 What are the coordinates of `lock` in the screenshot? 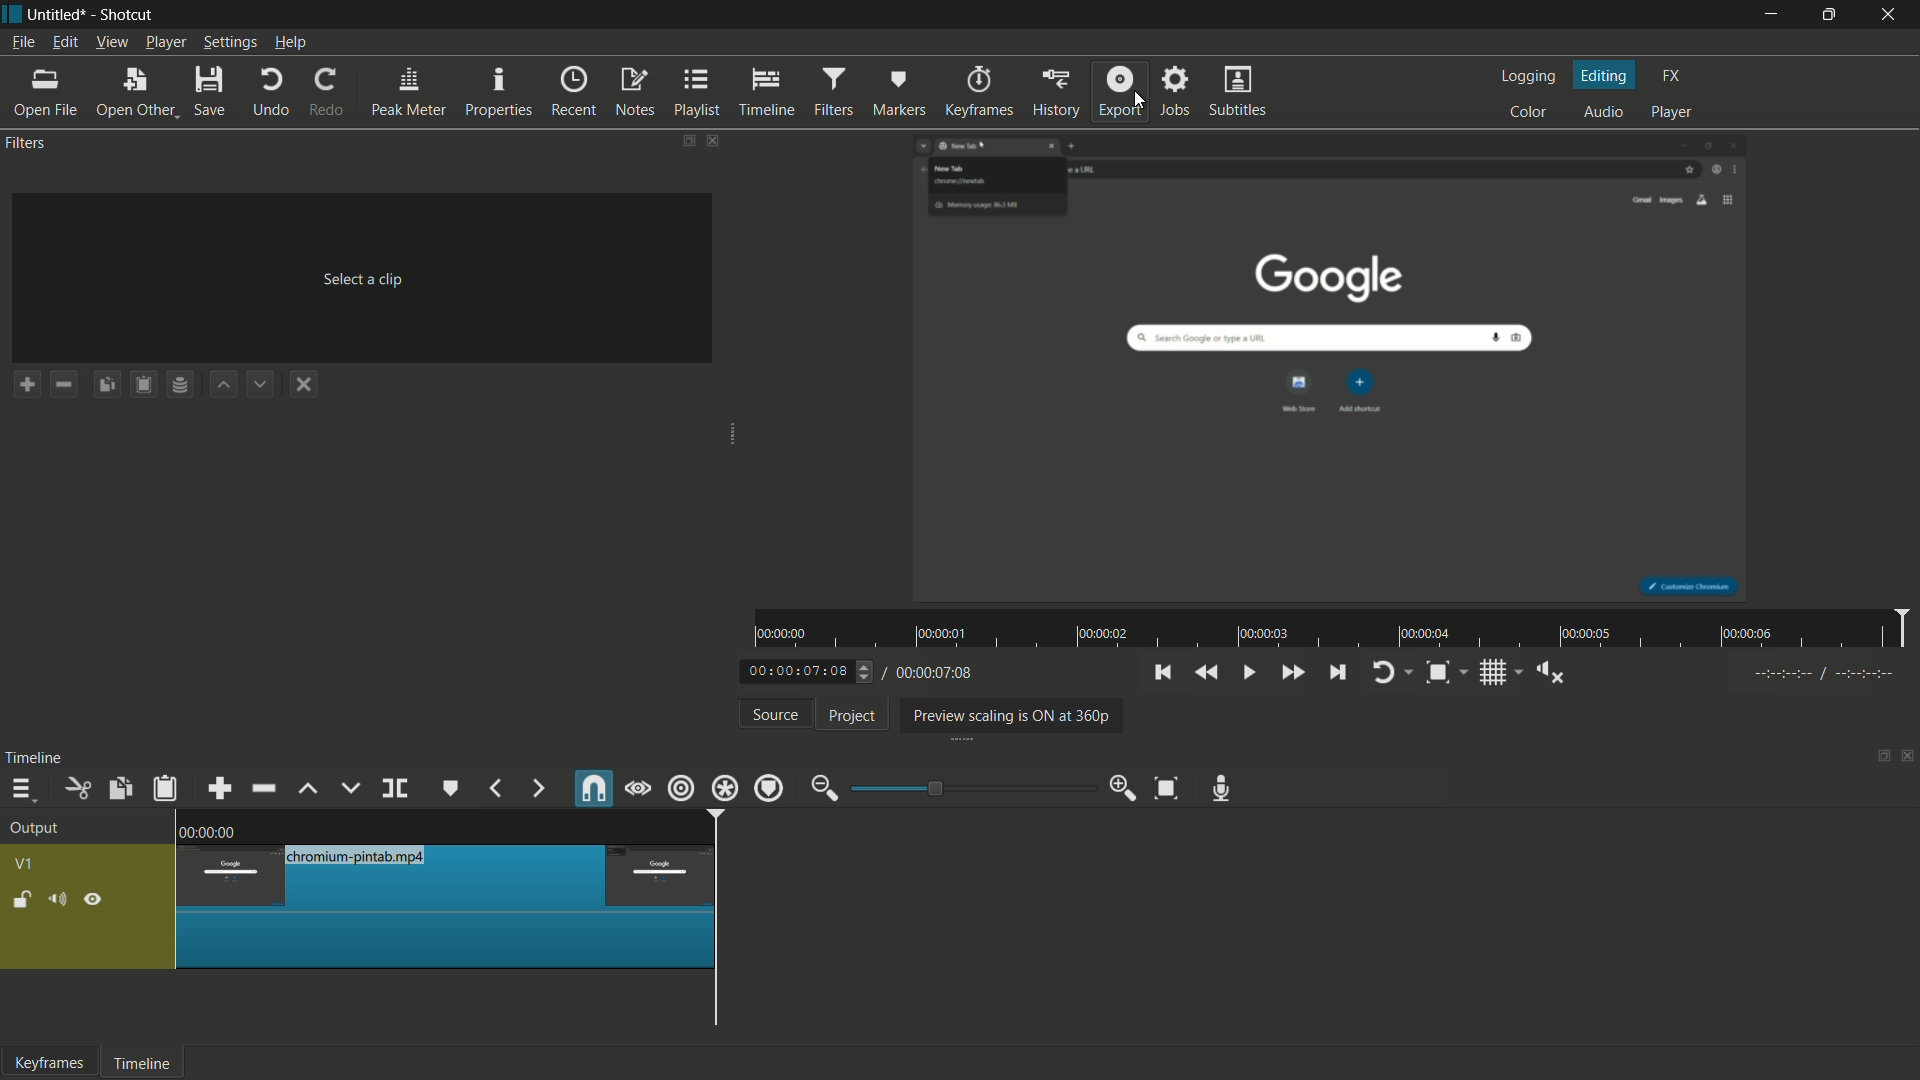 It's located at (22, 902).